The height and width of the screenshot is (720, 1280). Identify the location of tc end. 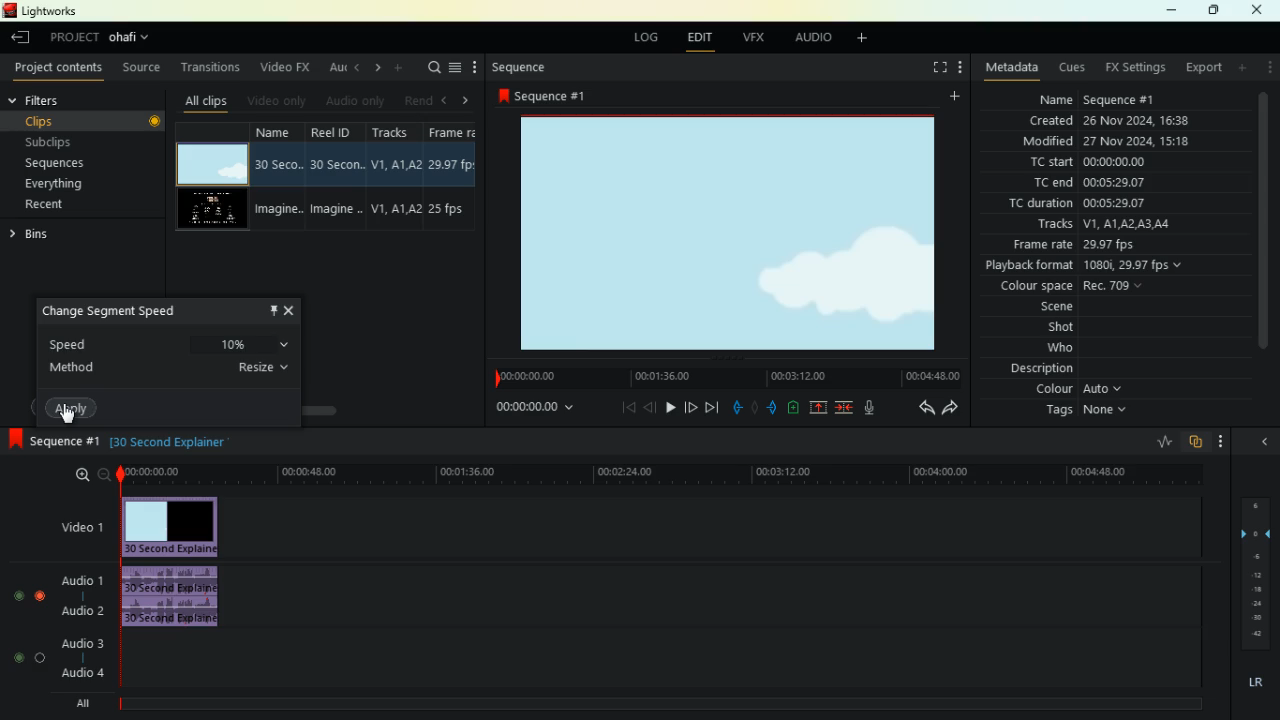
(1093, 184).